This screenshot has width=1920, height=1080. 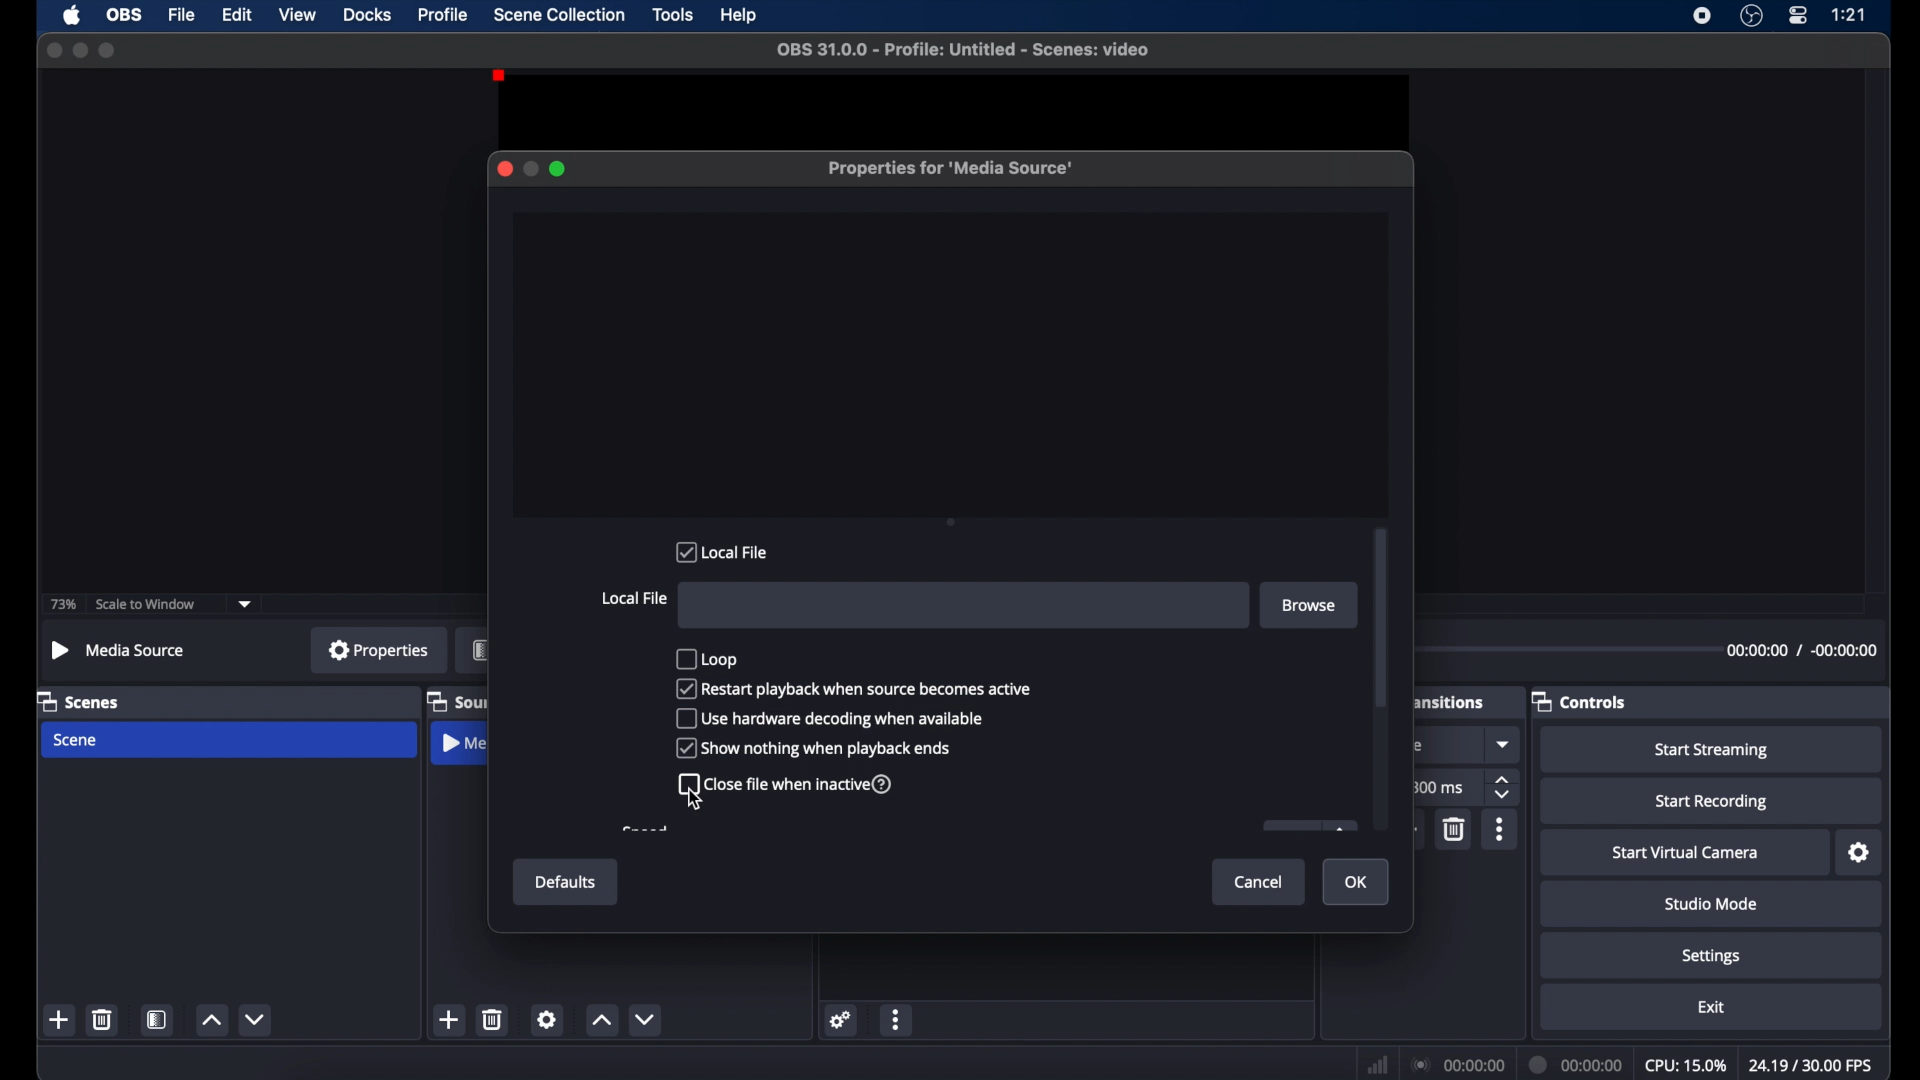 What do you see at coordinates (157, 1022) in the screenshot?
I see `scene filters` at bounding box center [157, 1022].